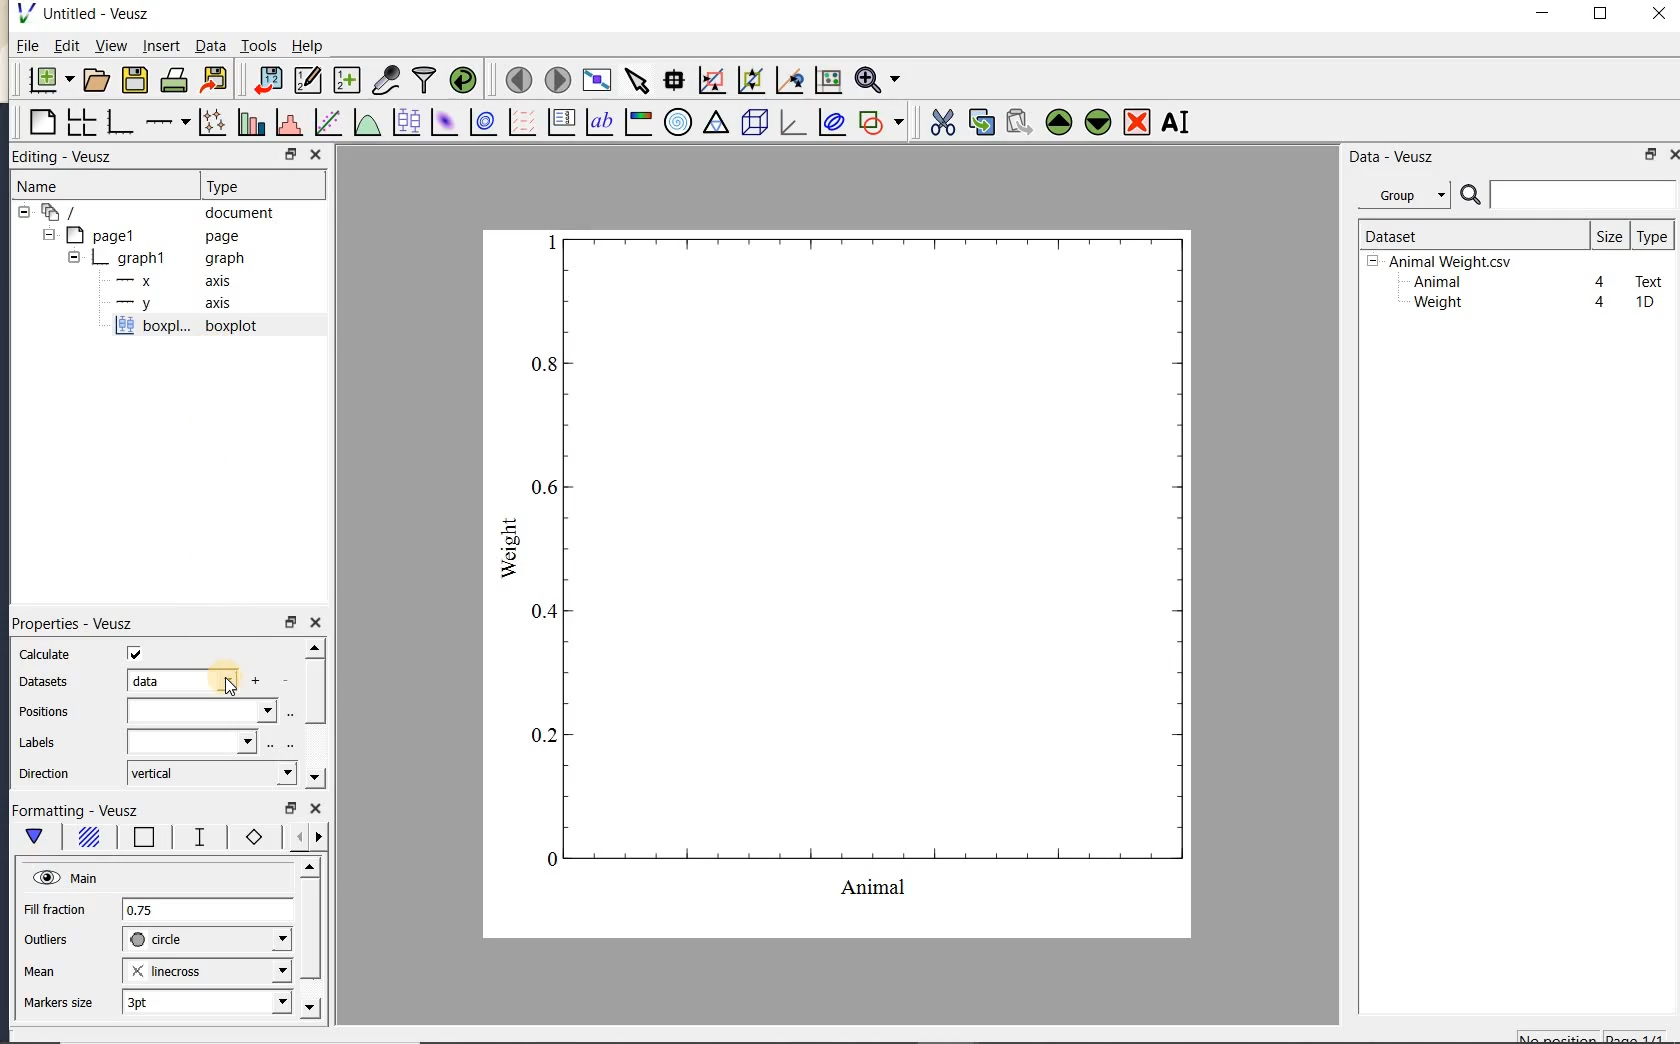  What do you see at coordinates (425, 78) in the screenshot?
I see `filter data` at bounding box center [425, 78].